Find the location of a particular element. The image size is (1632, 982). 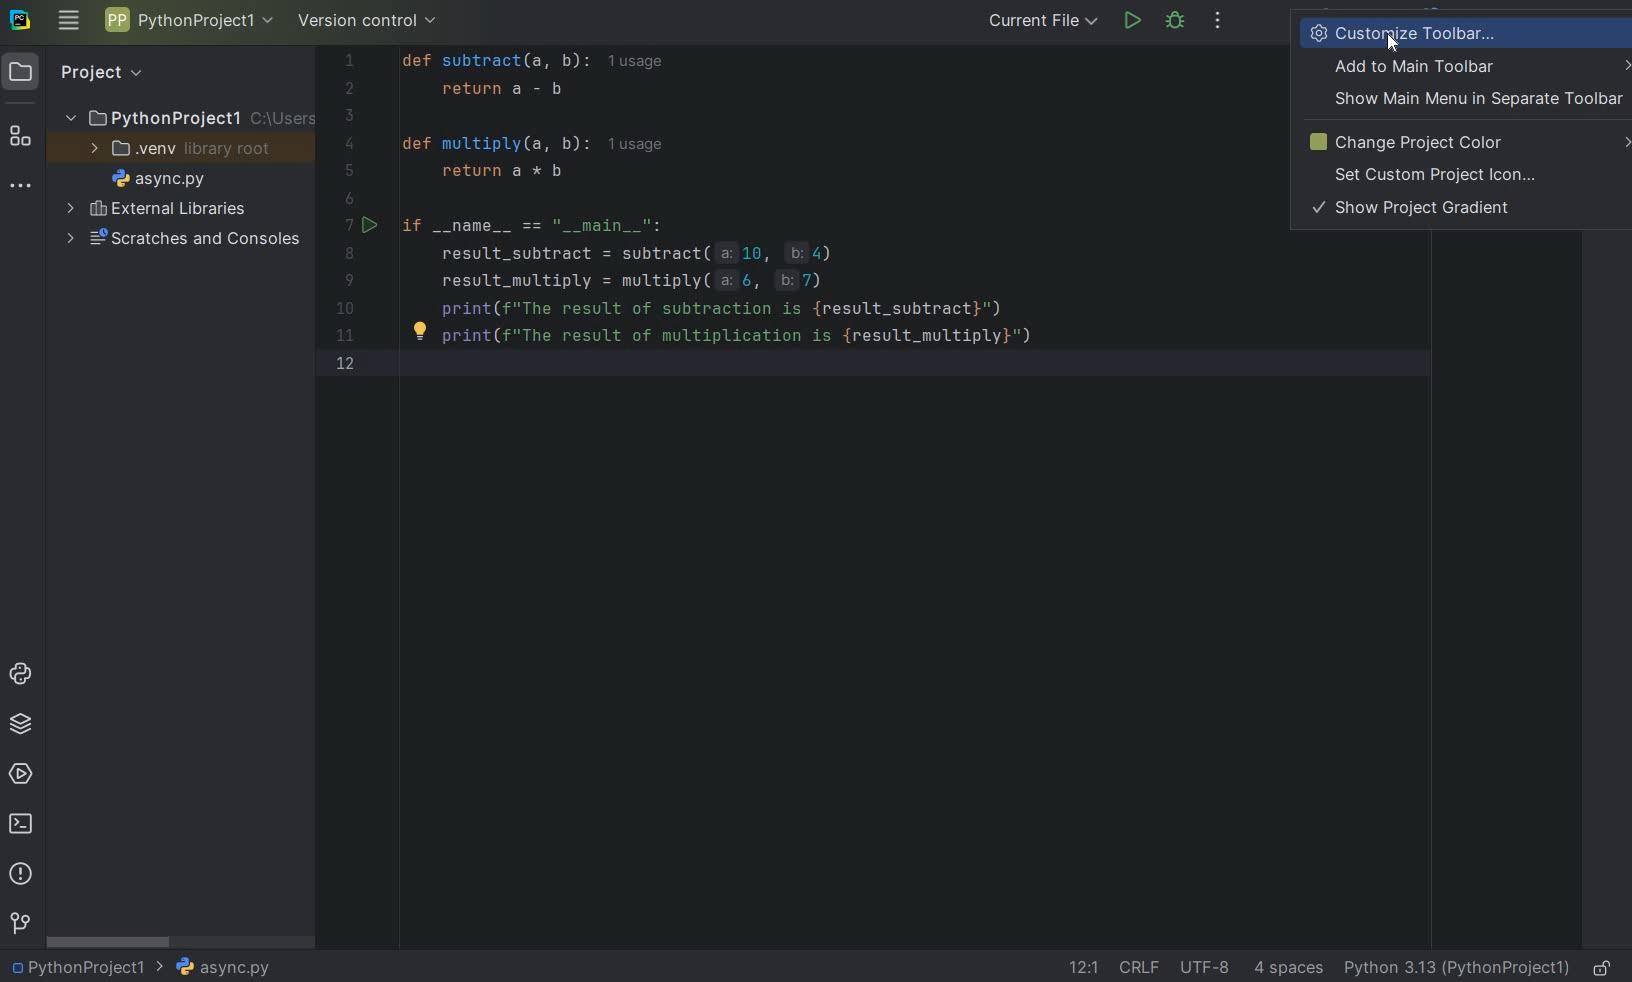

STRUCTURE is located at coordinates (22, 139).